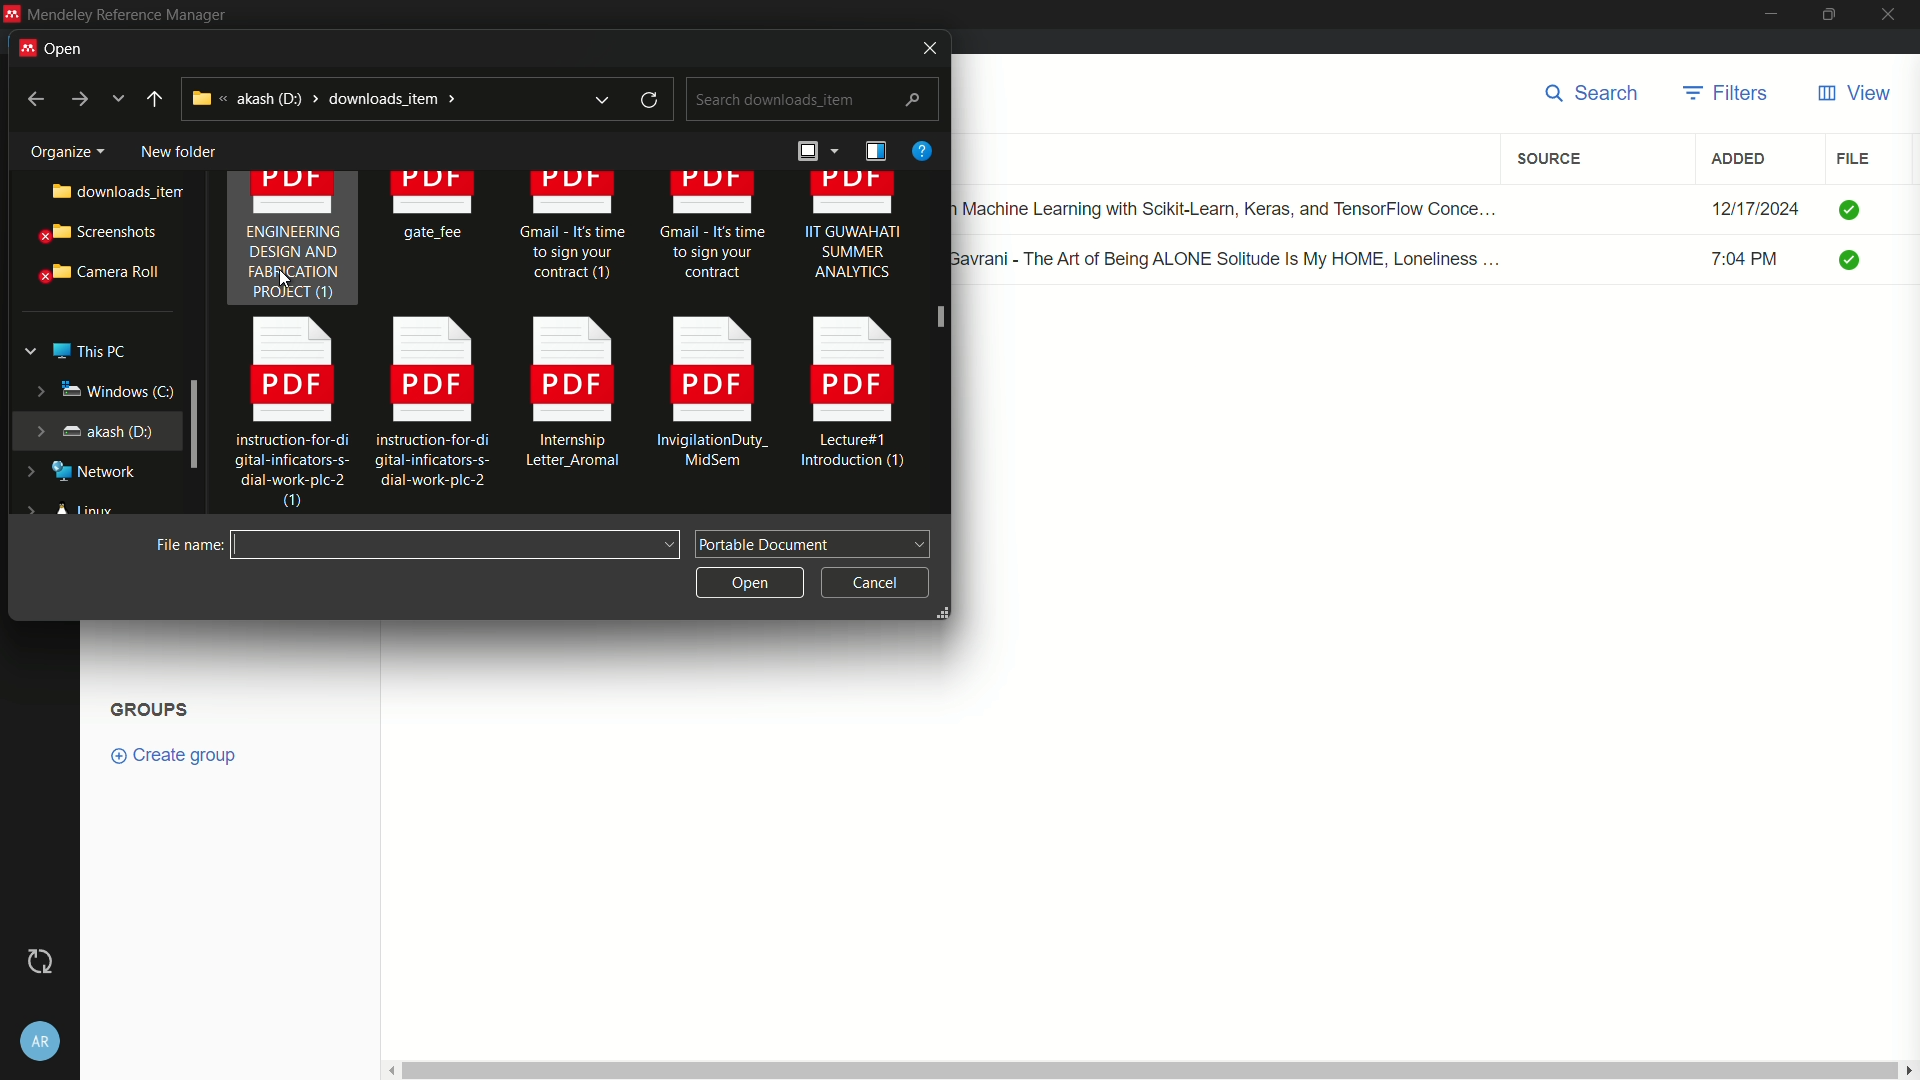  Describe the element at coordinates (95, 234) in the screenshot. I see `screenshots` at that location.